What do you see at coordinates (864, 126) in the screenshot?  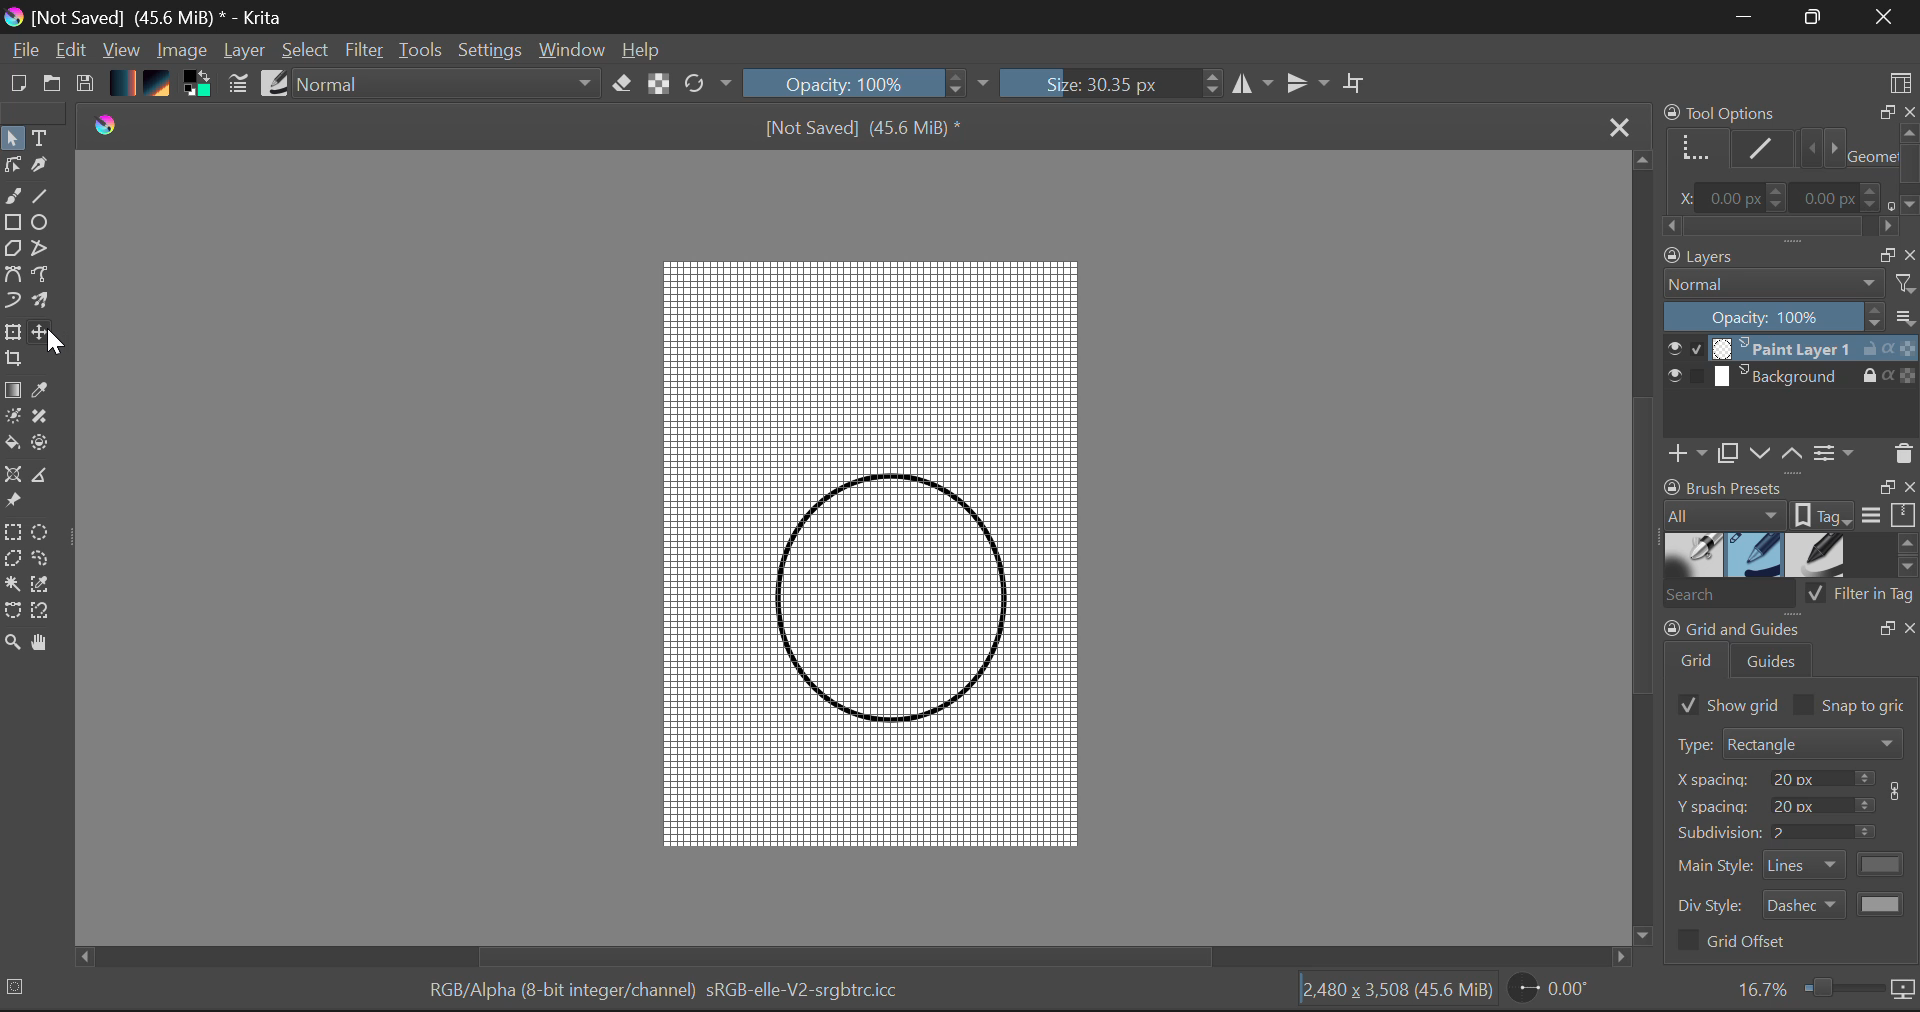 I see `File Name & Size` at bounding box center [864, 126].